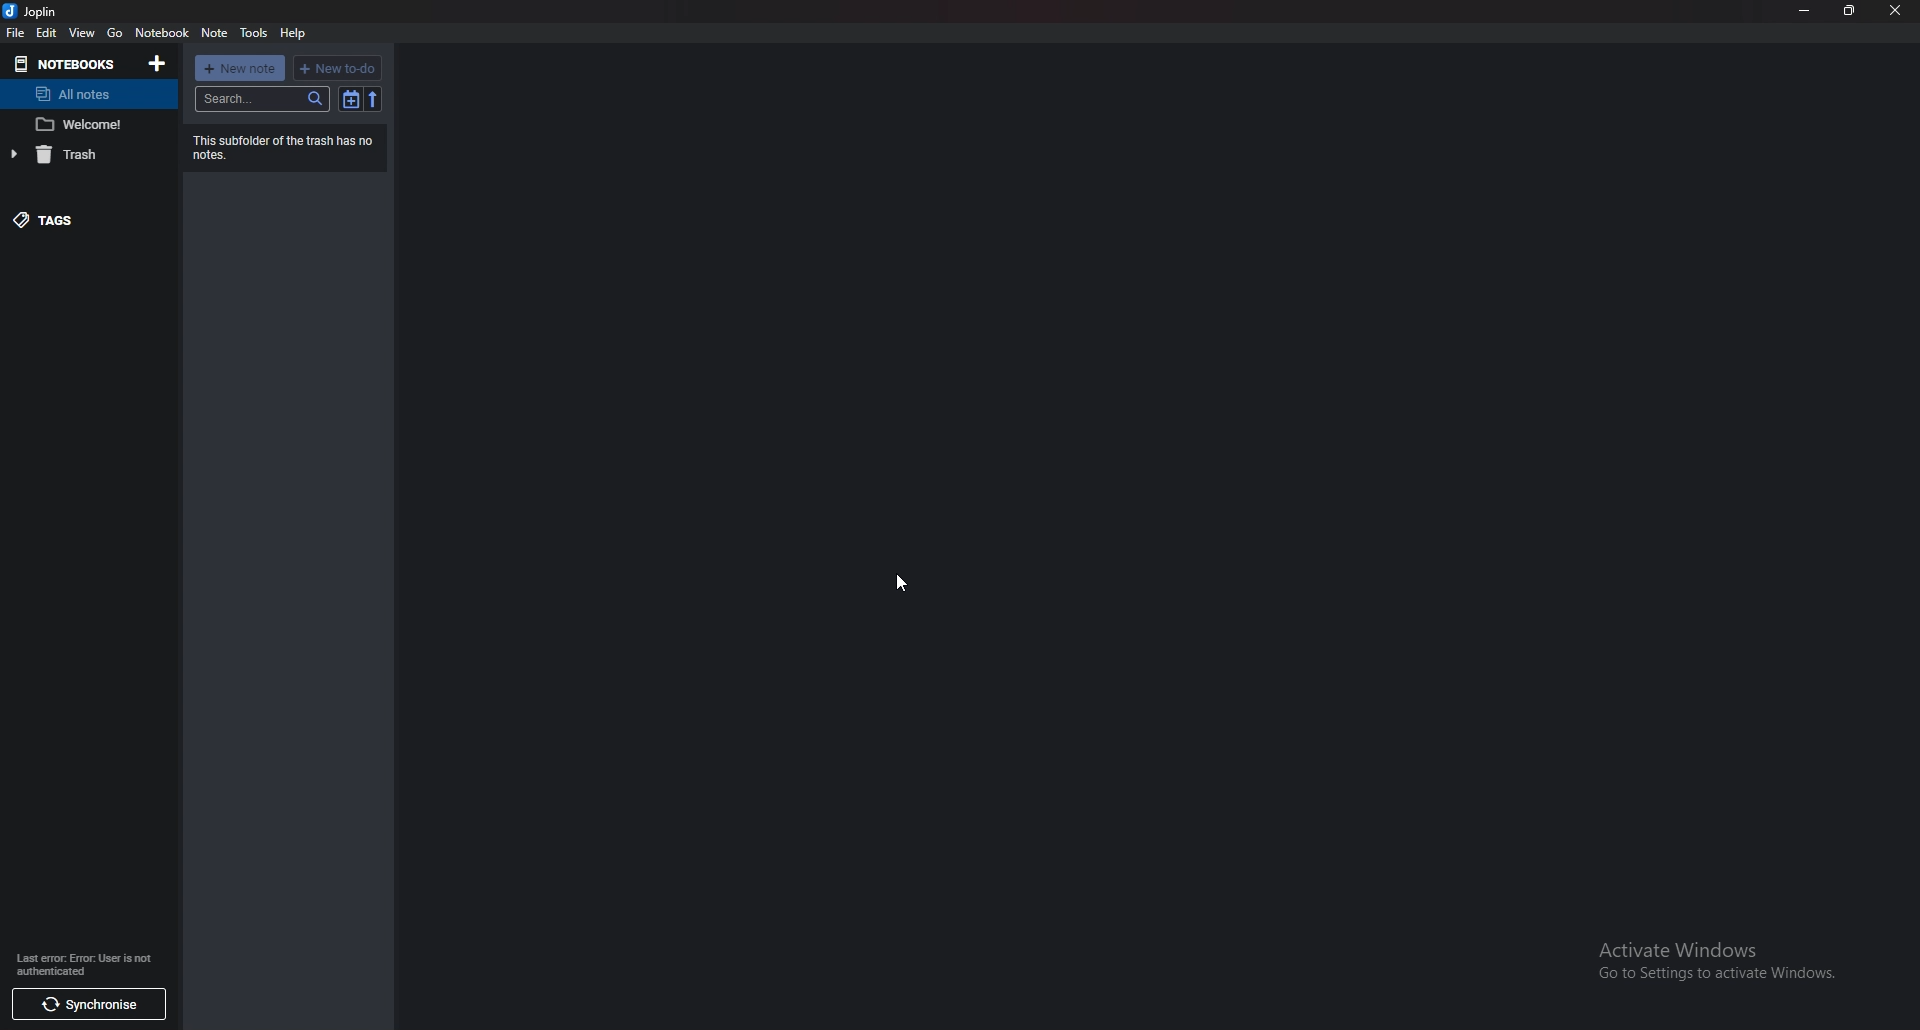 This screenshot has height=1030, width=1920. I want to click on edit, so click(46, 33).